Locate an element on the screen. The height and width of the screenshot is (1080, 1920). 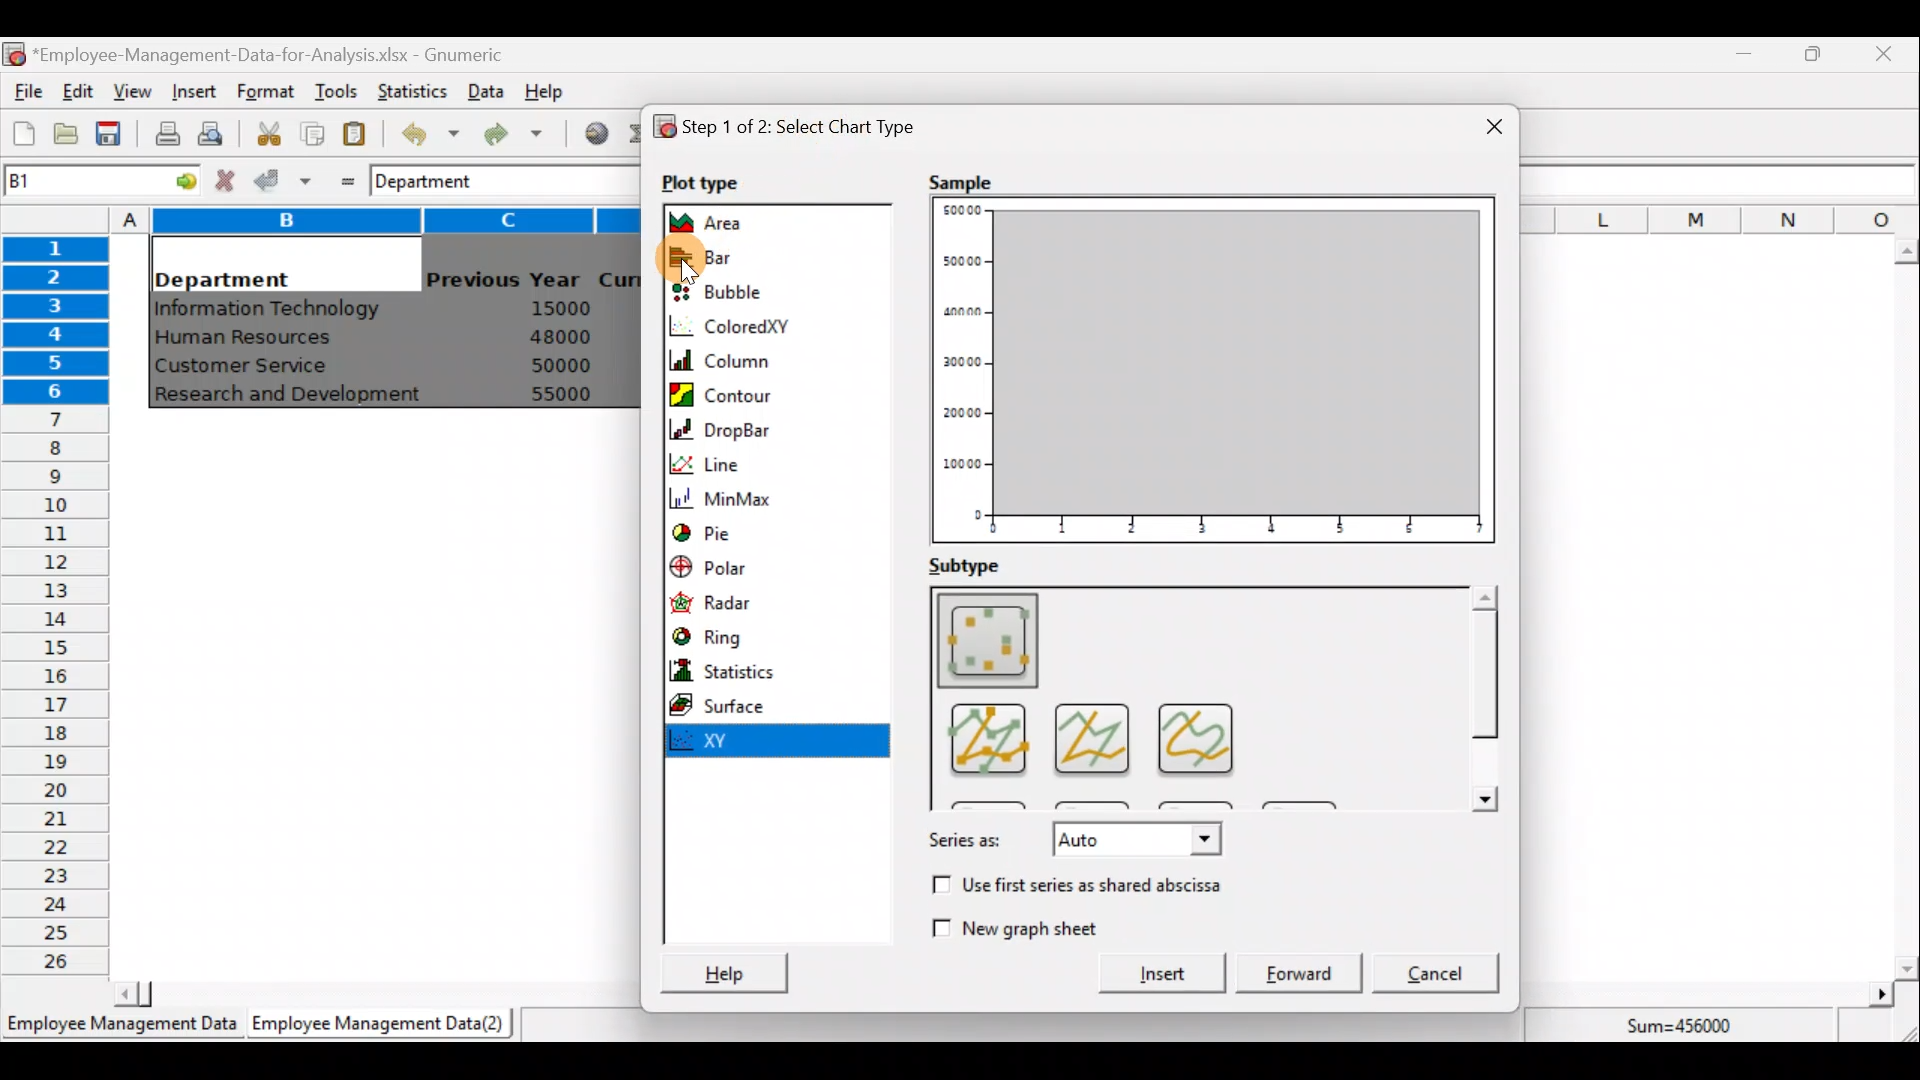
Research and Development is located at coordinates (295, 397).